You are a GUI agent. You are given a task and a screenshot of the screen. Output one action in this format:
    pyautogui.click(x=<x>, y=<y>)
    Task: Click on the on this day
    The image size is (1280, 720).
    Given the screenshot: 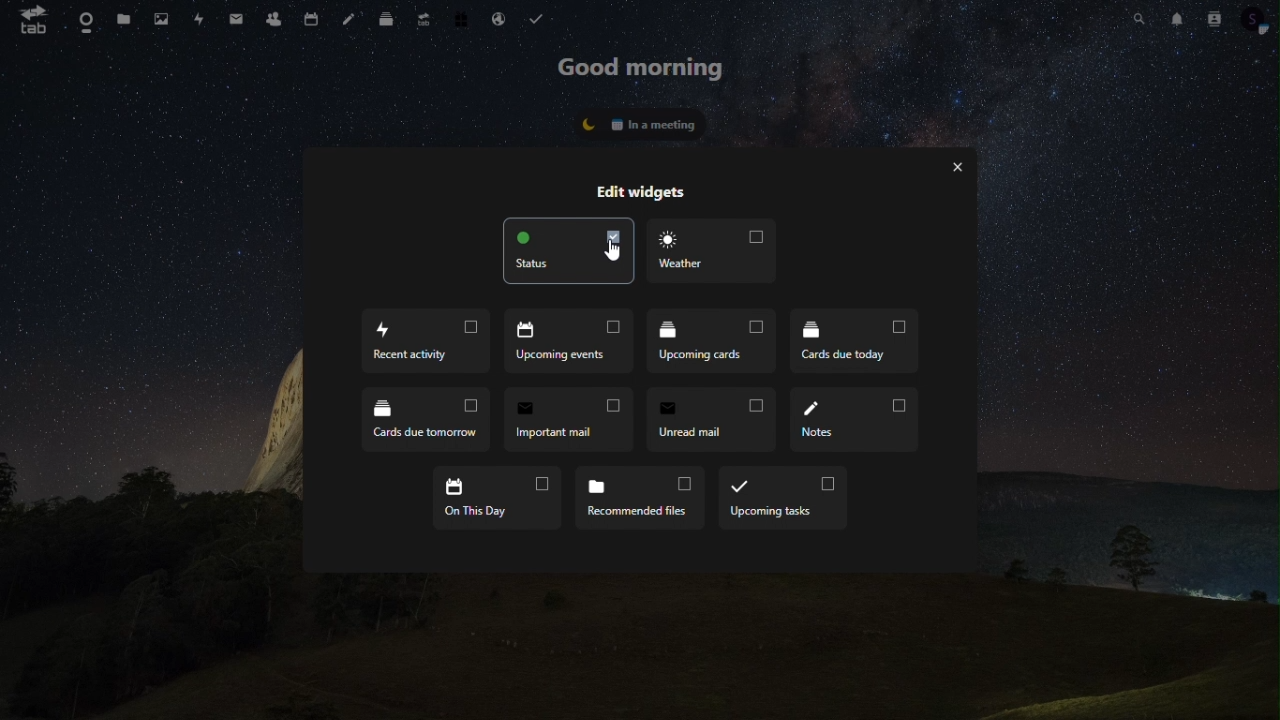 What is the action you would take?
    pyautogui.click(x=496, y=498)
    